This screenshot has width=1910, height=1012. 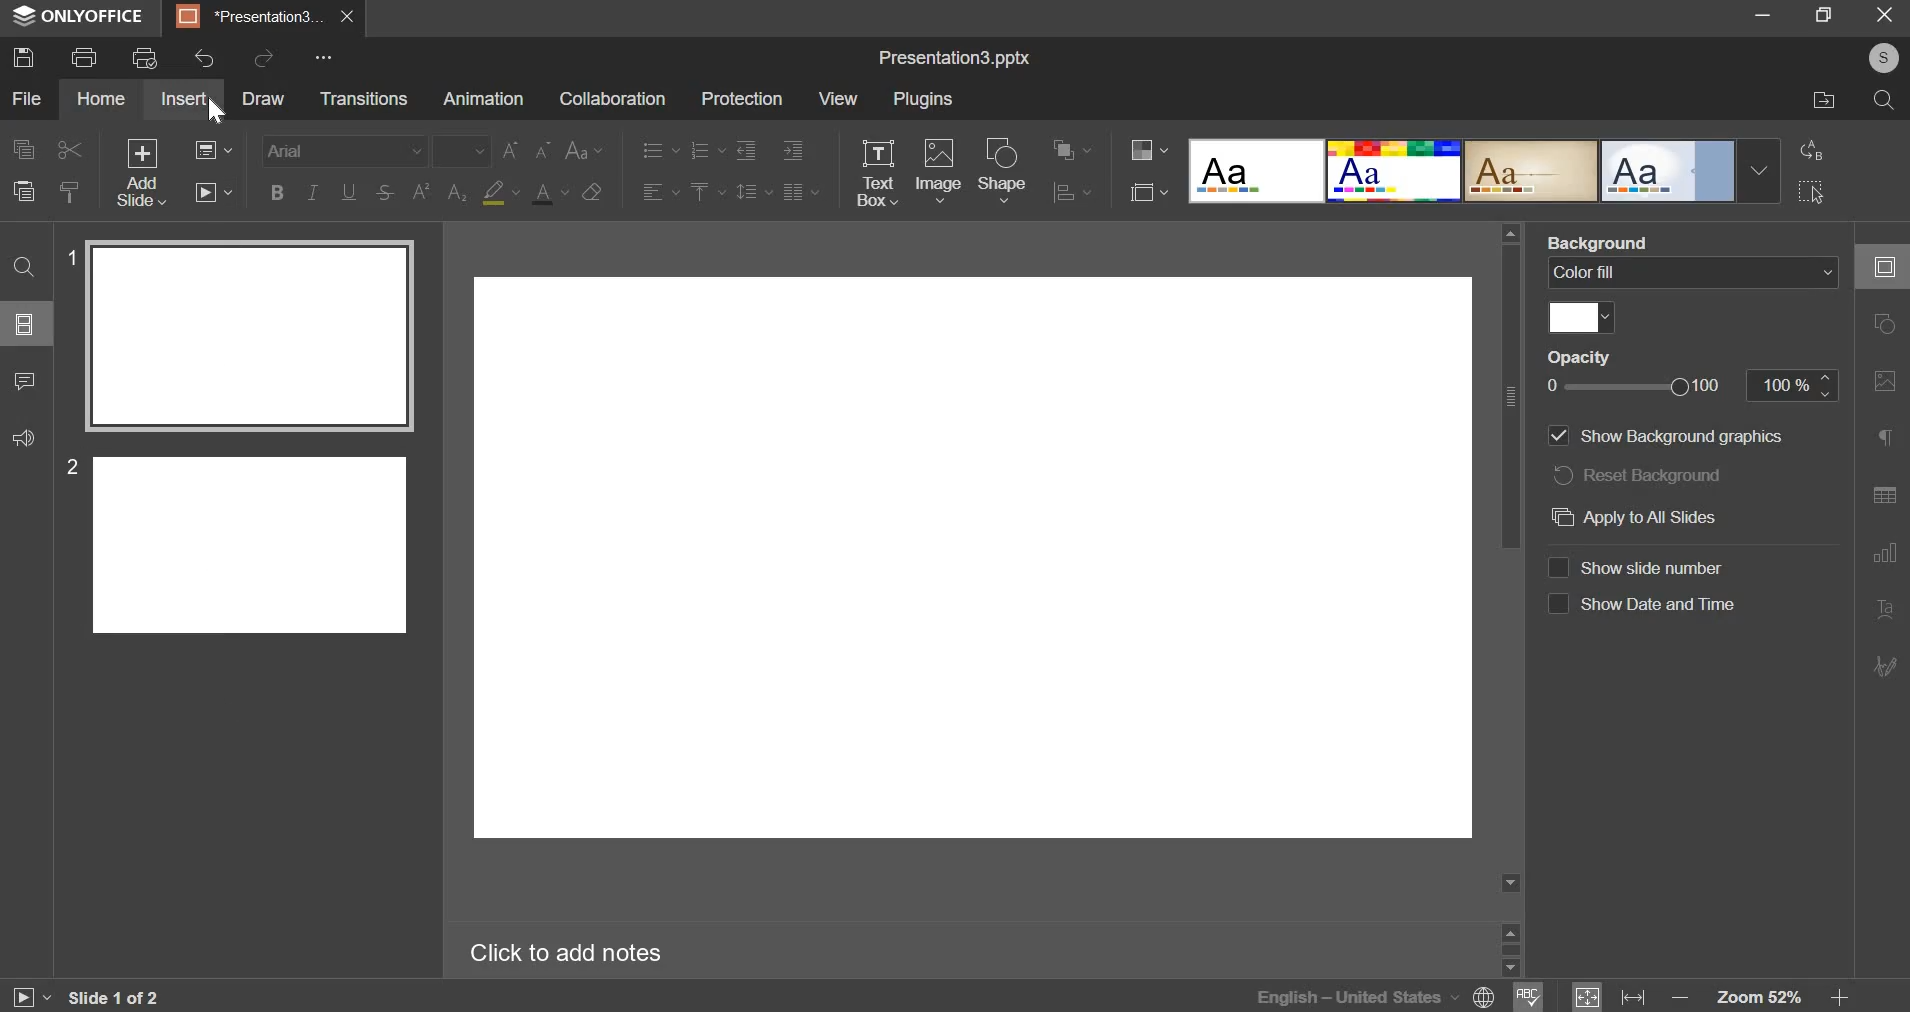 I want to click on spelling, so click(x=1528, y=995).